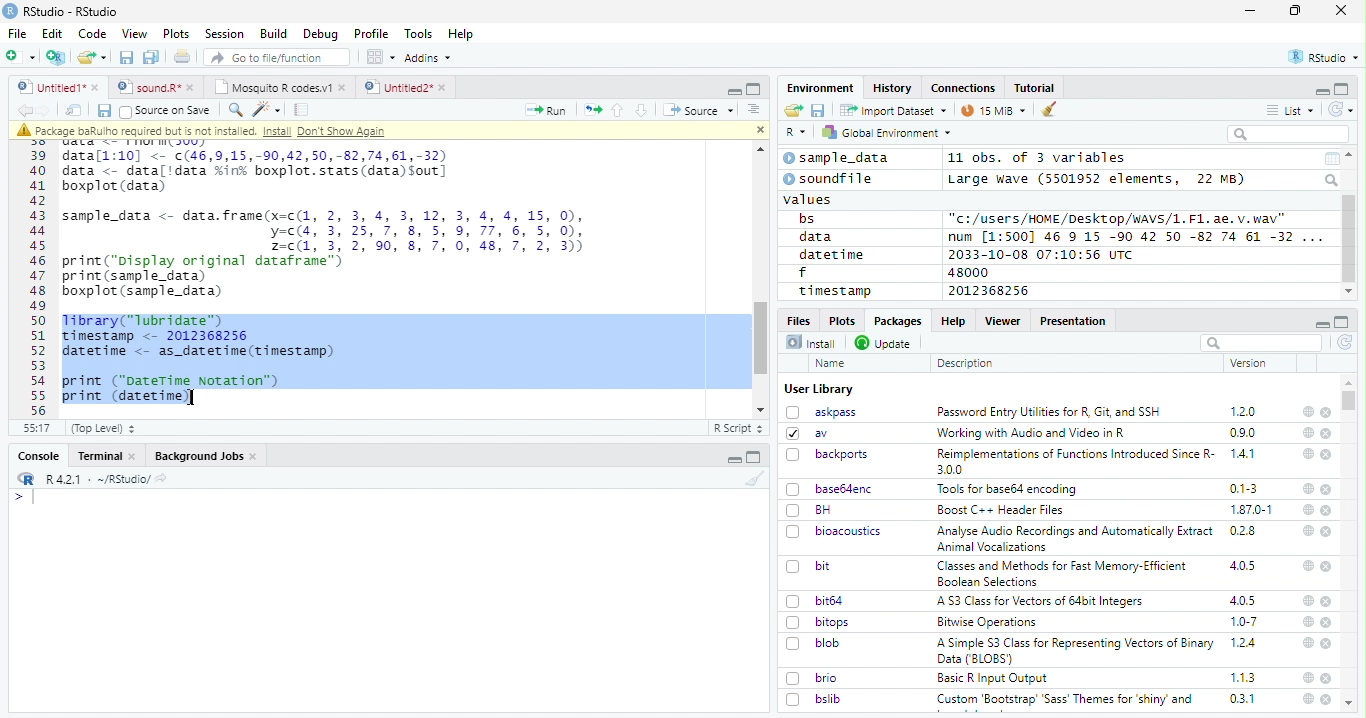 The image size is (1366, 718). I want to click on minimize, so click(1253, 11).